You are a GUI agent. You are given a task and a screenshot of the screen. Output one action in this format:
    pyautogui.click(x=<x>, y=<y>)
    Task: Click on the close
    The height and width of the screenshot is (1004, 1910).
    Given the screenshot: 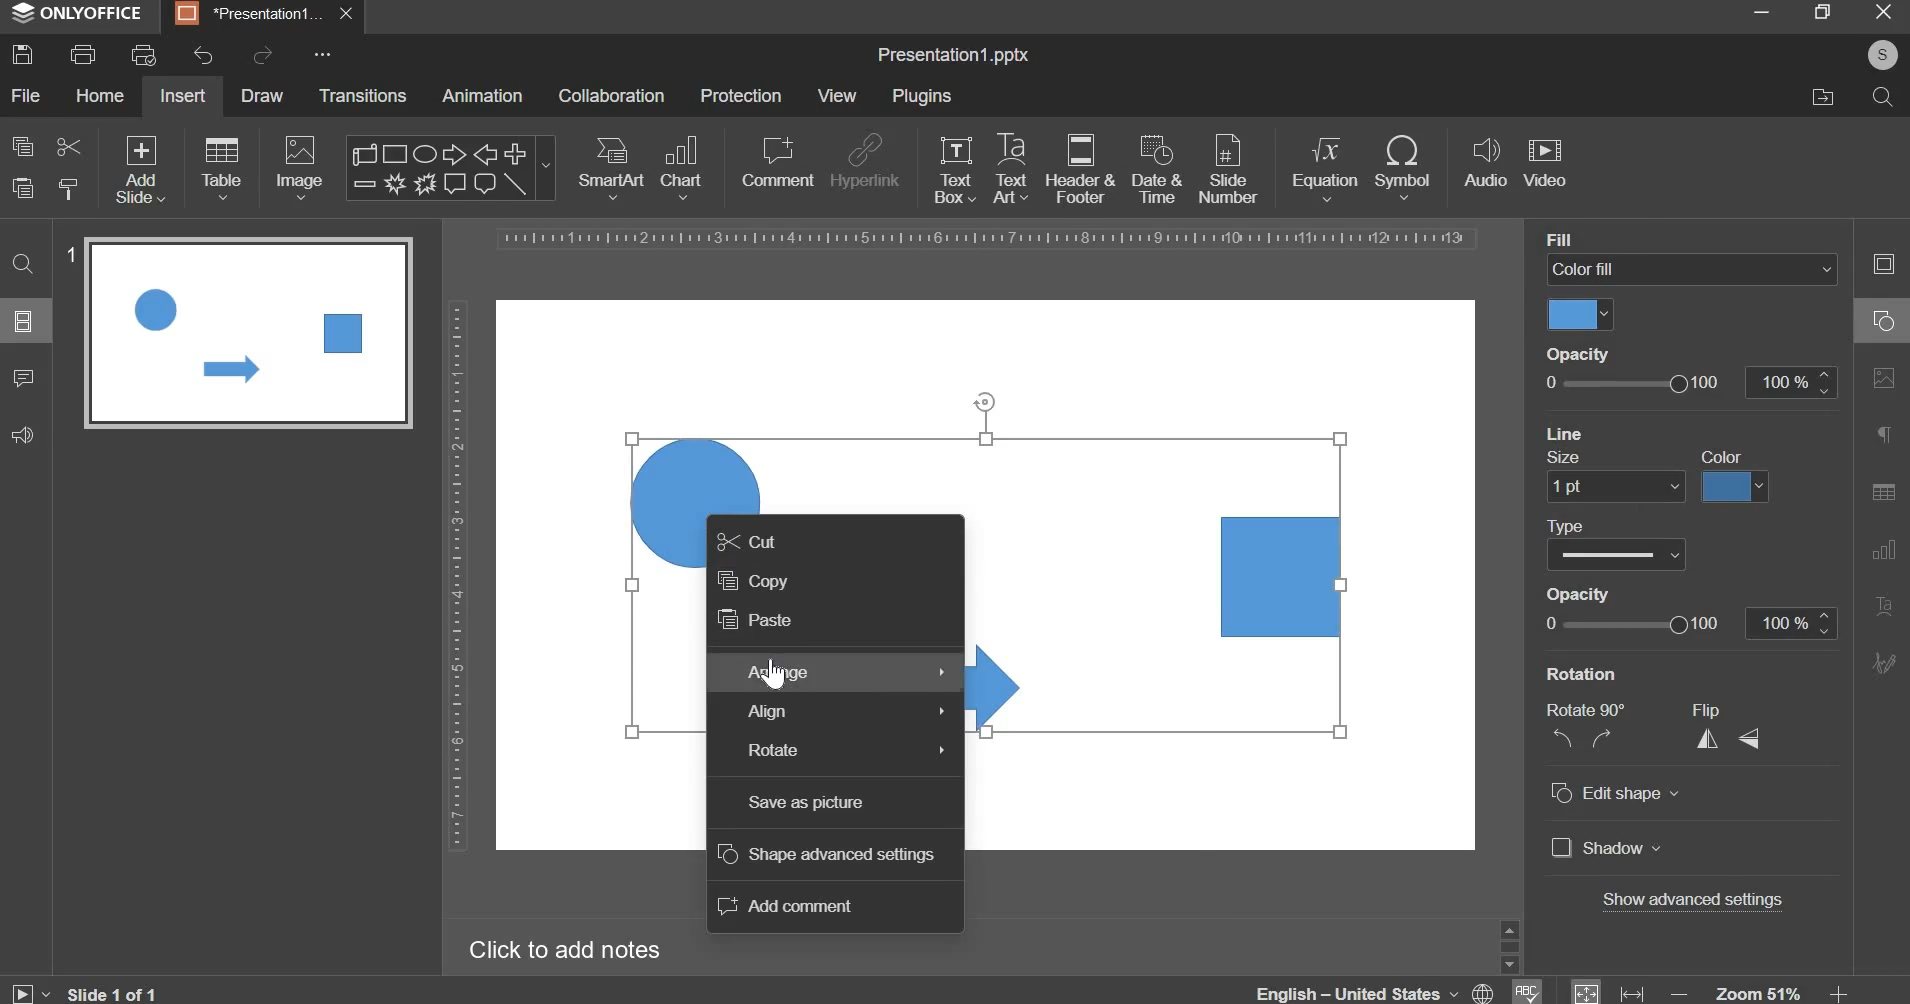 What is the action you would take?
    pyautogui.click(x=349, y=14)
    